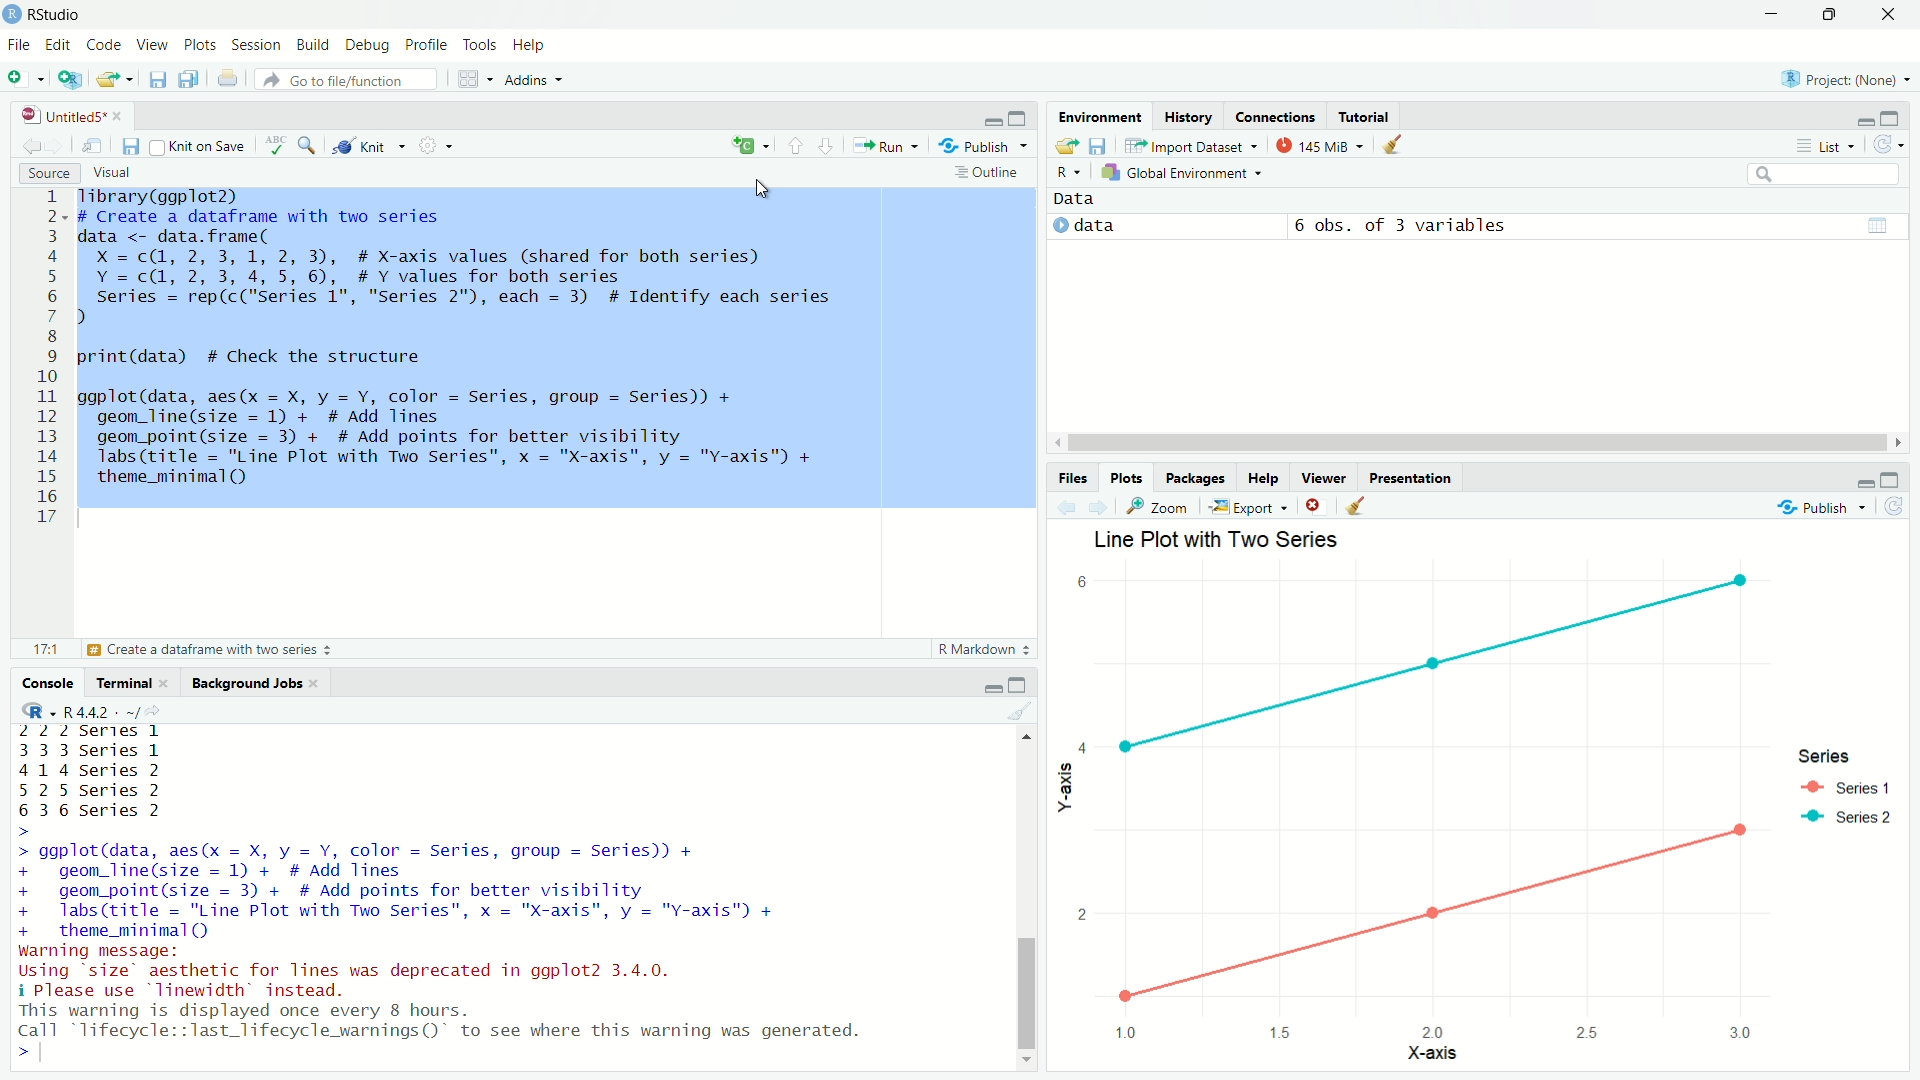 Image resolution: width=1920 pixels, height=1080 pixels. What do you see at coordinates (751, 145) in the screenshot?
I see `C` at bounding box center [751, 145].